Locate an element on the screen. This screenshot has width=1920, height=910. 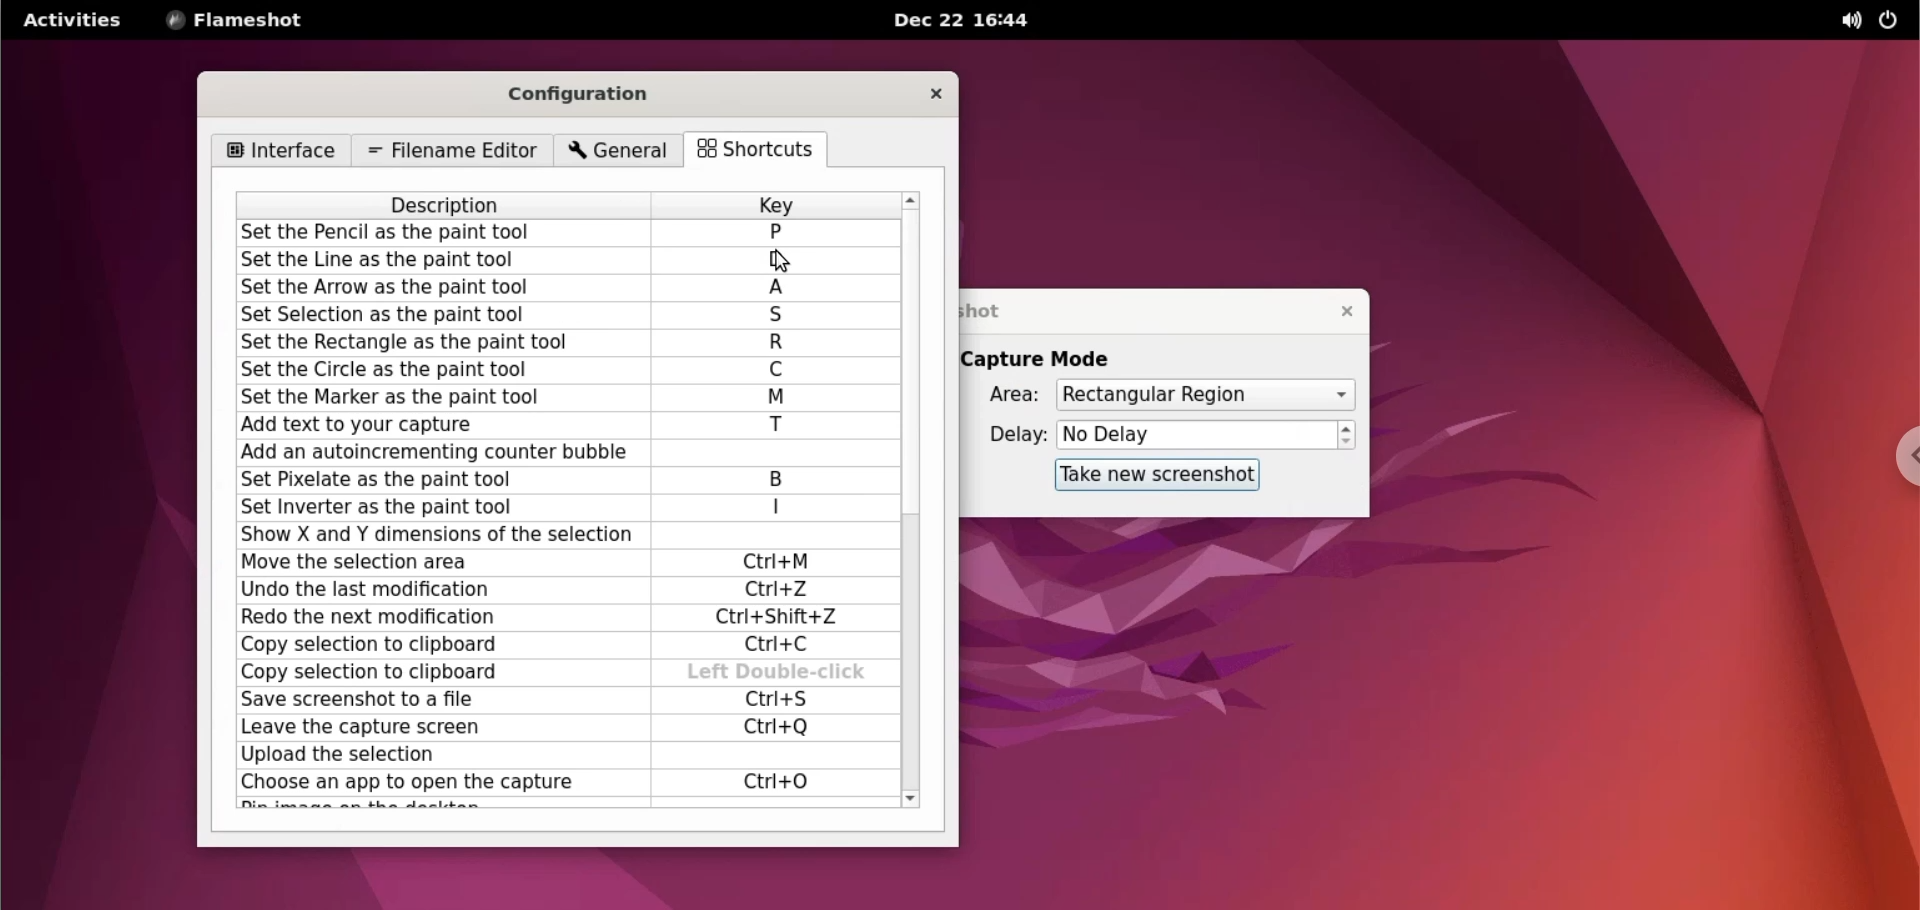
set pixelate as the paint tool is located at coordinates (430, 480).